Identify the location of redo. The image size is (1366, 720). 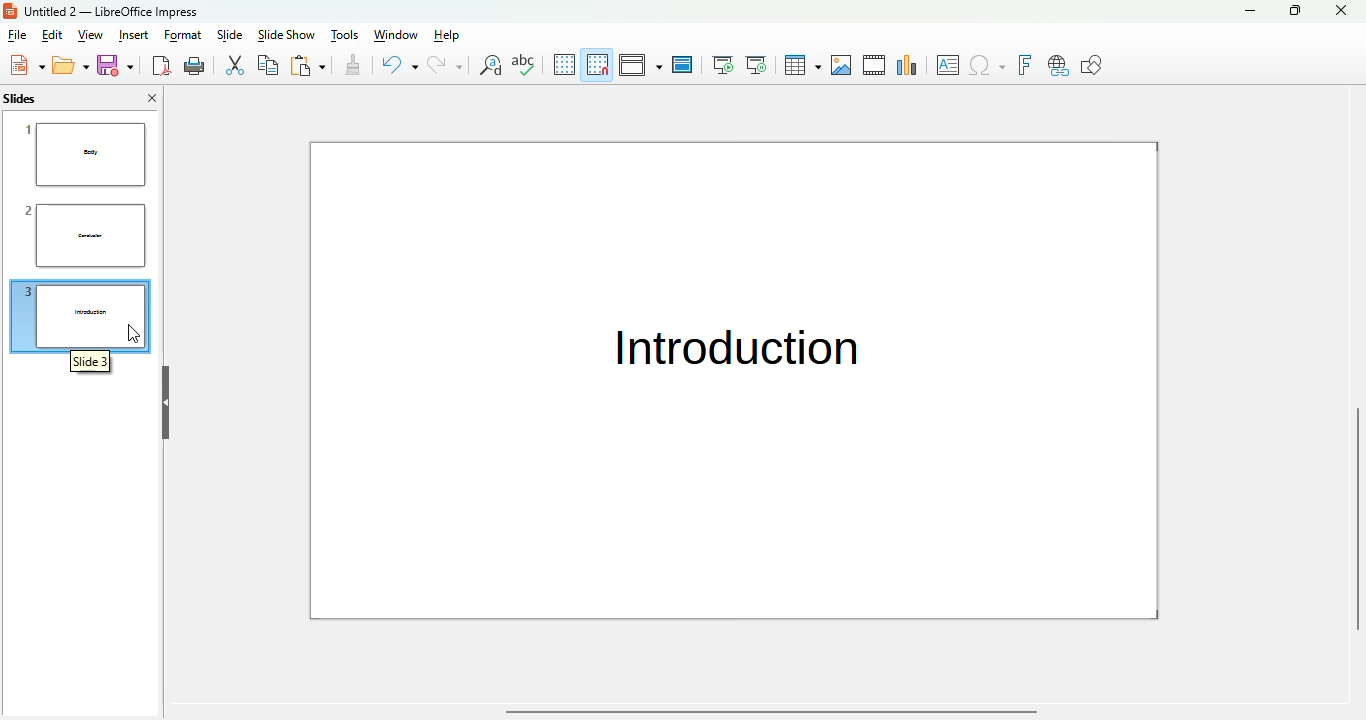
(445, 64).